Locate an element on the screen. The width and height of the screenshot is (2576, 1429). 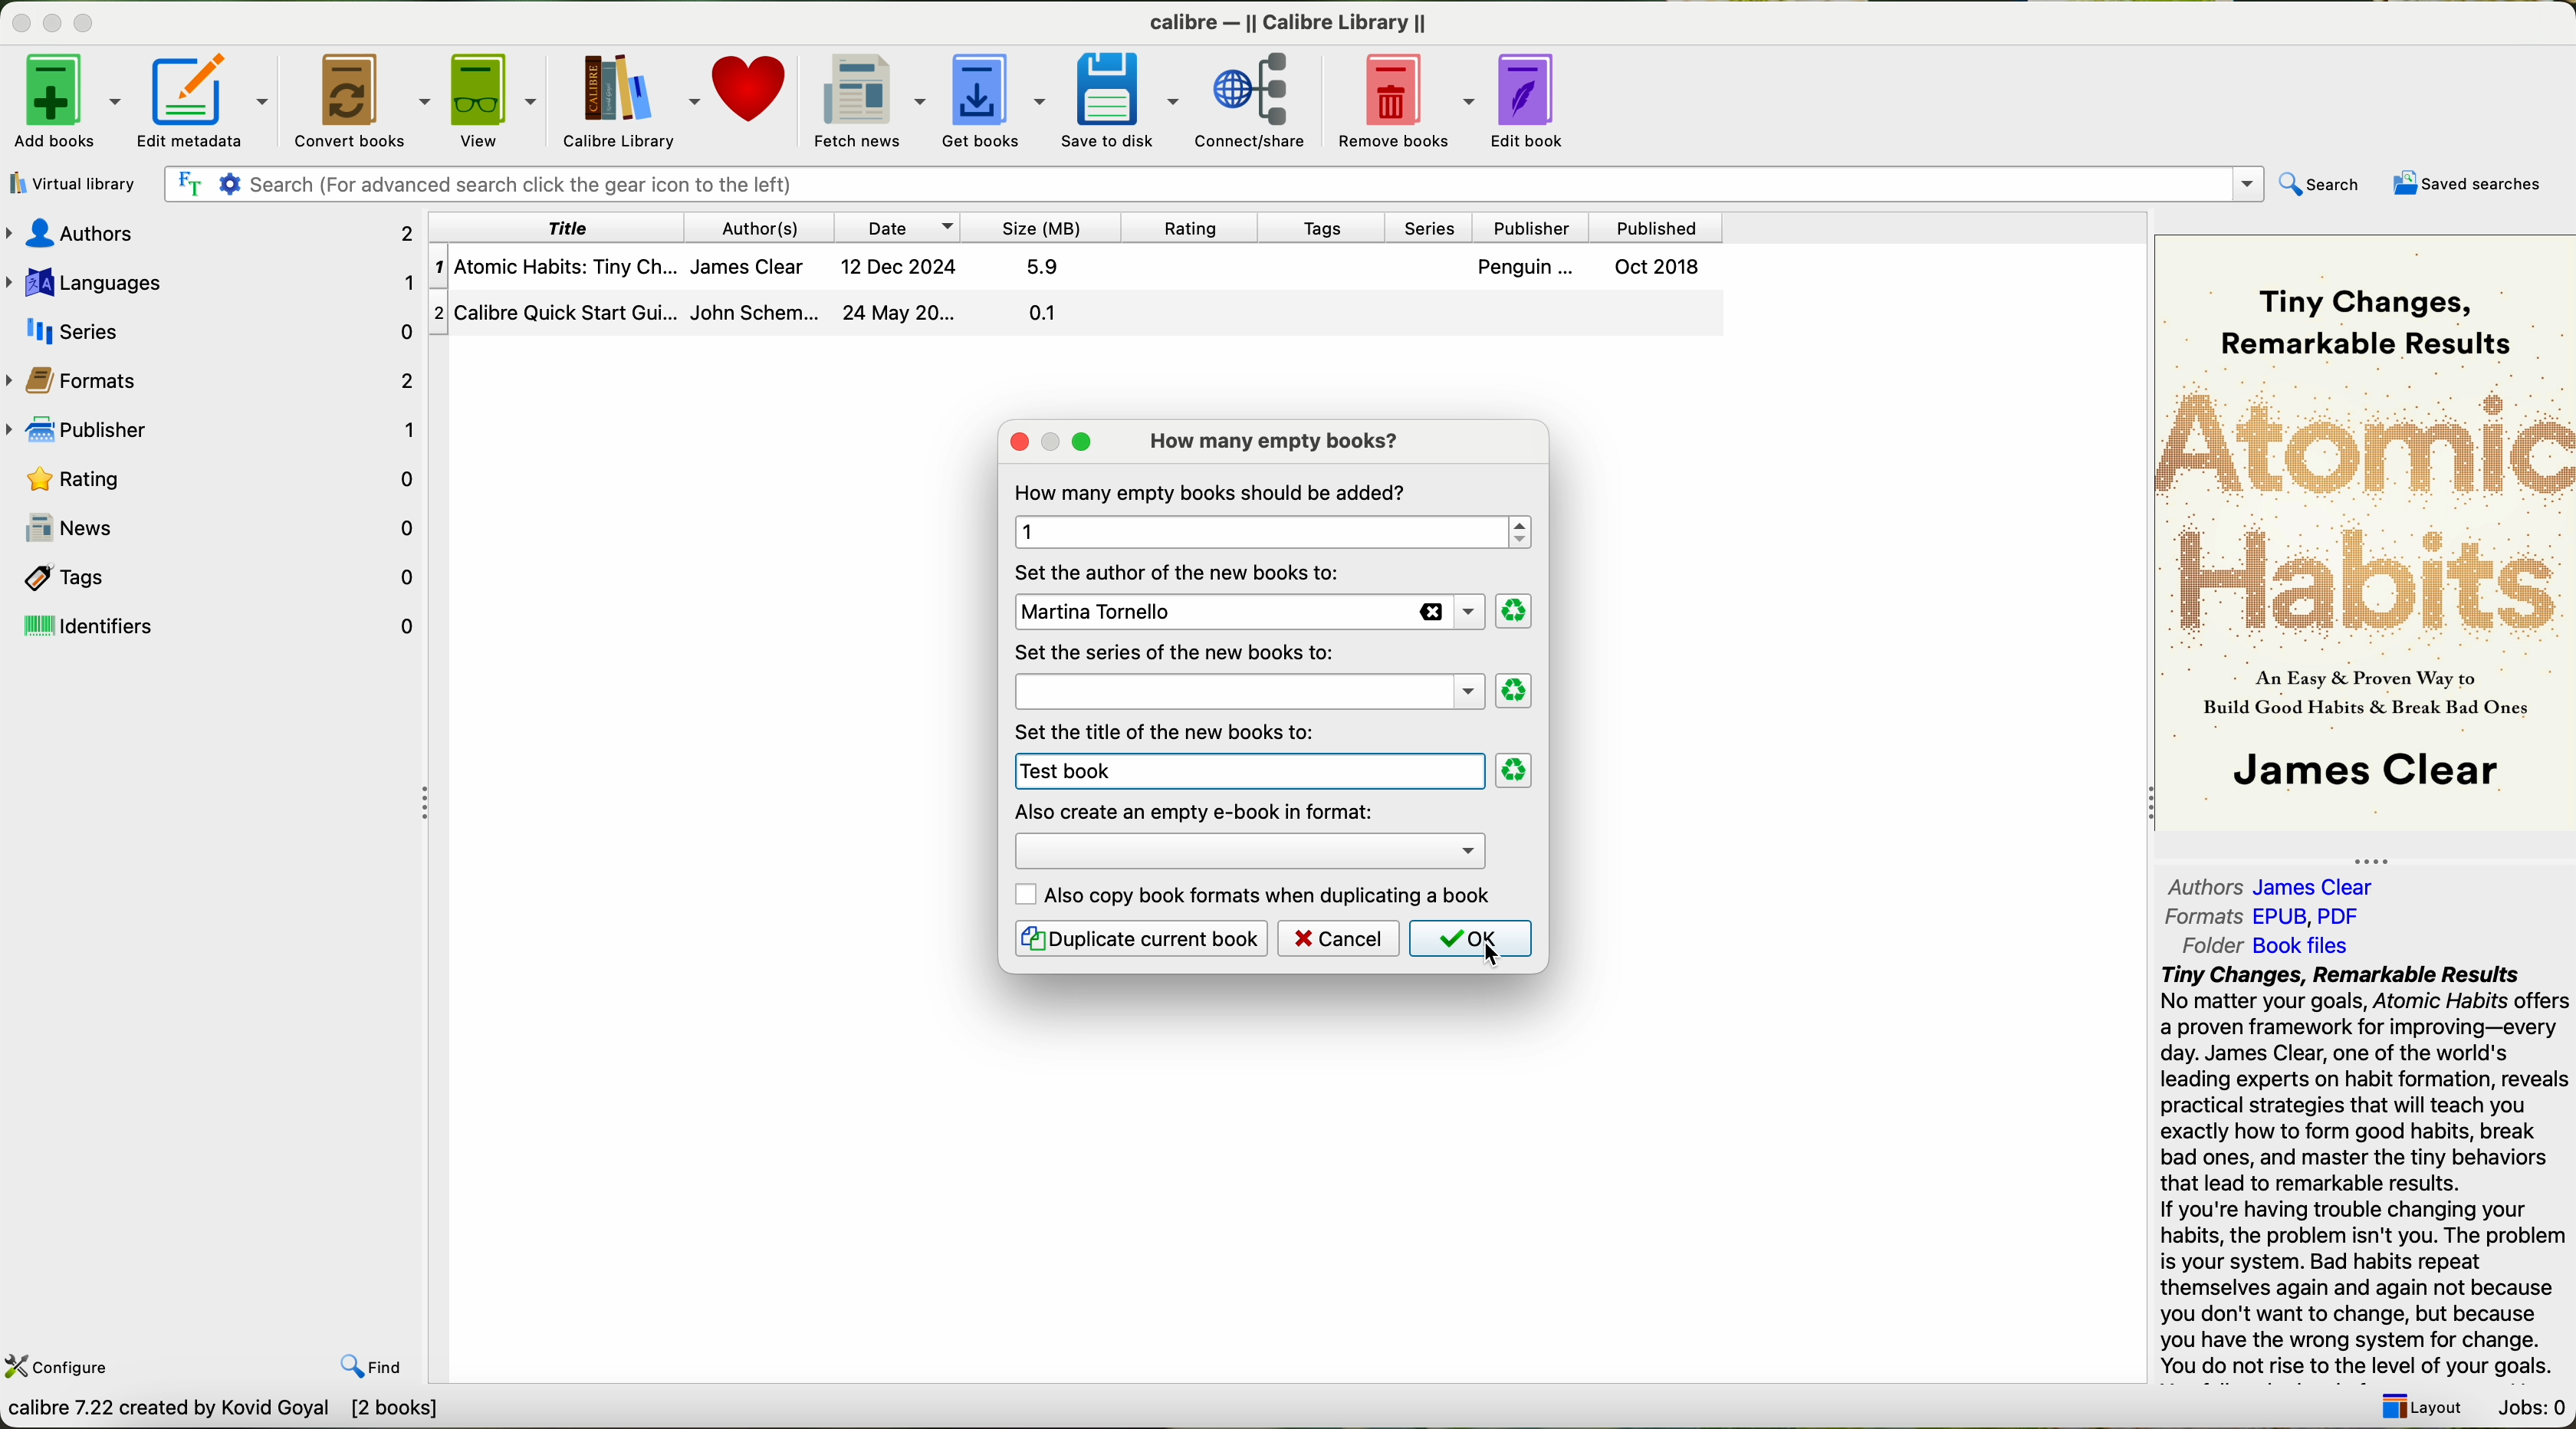
connect/share is located at coordinates (1256, 102).